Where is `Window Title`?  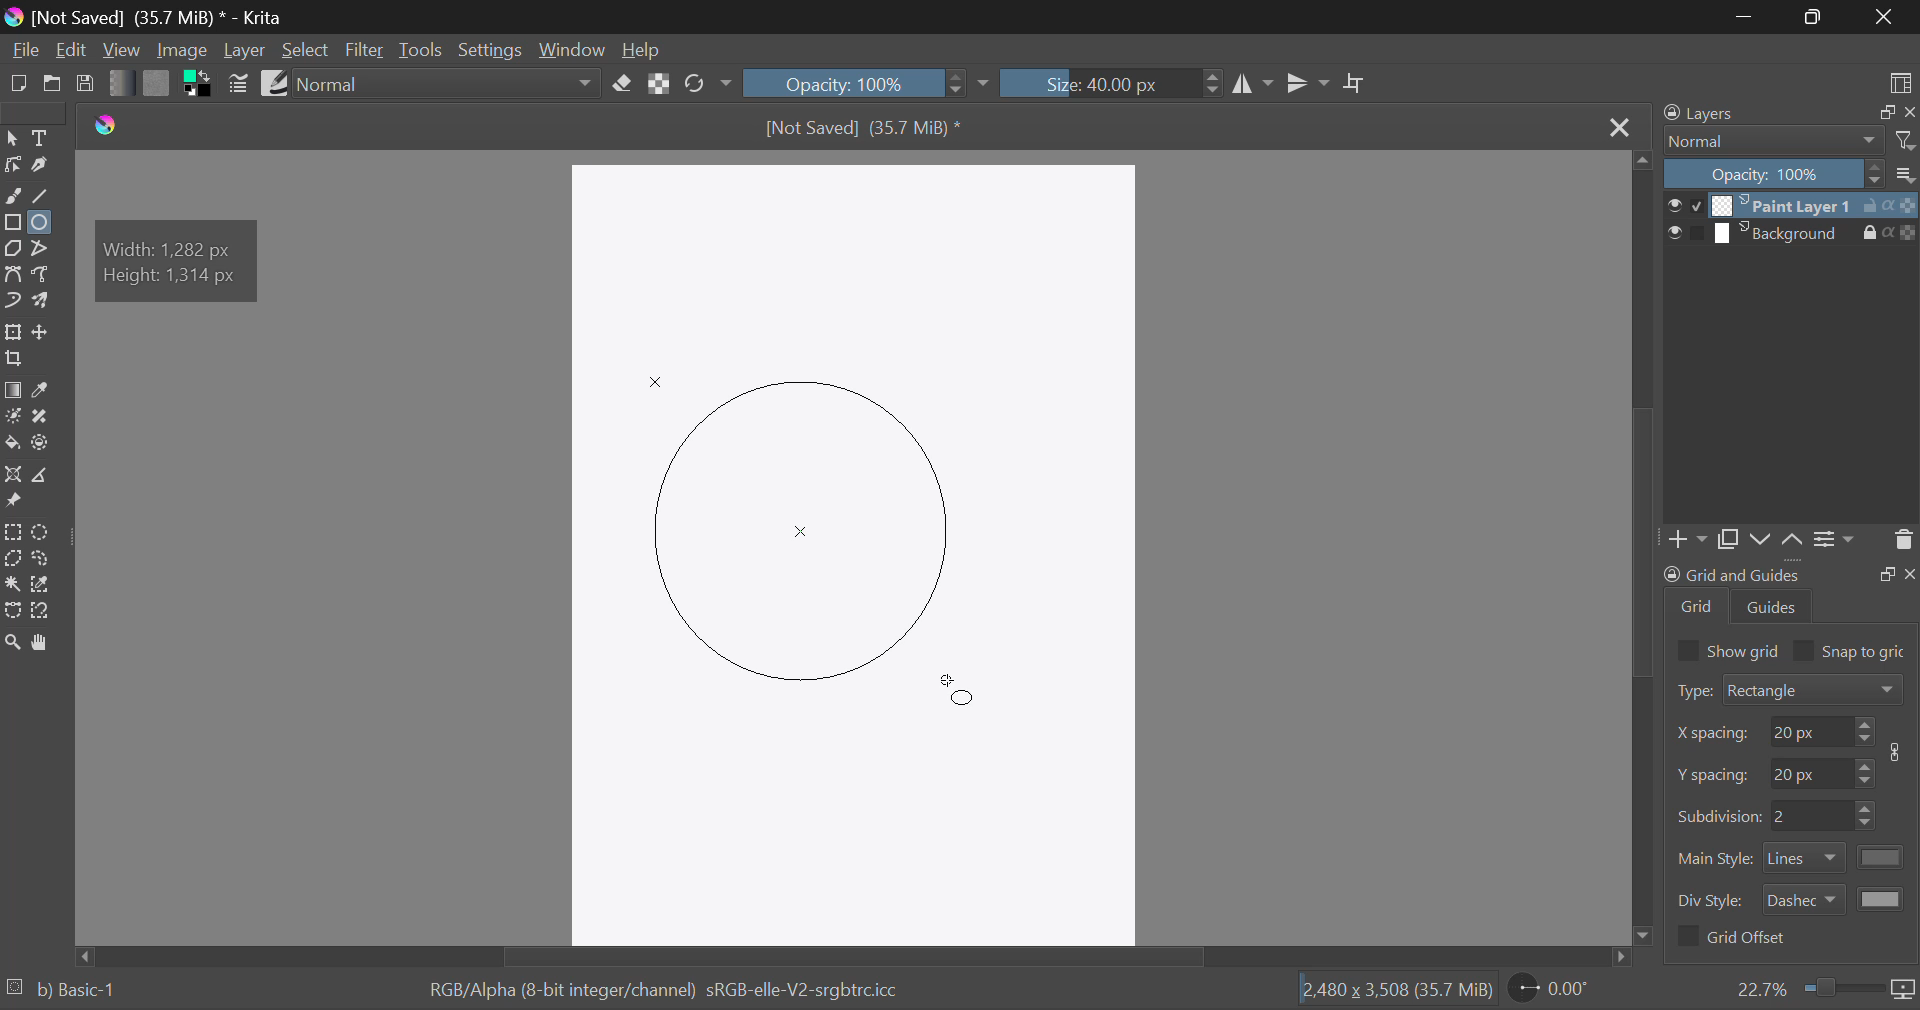 Window Title is located at coordinates (146, 17).